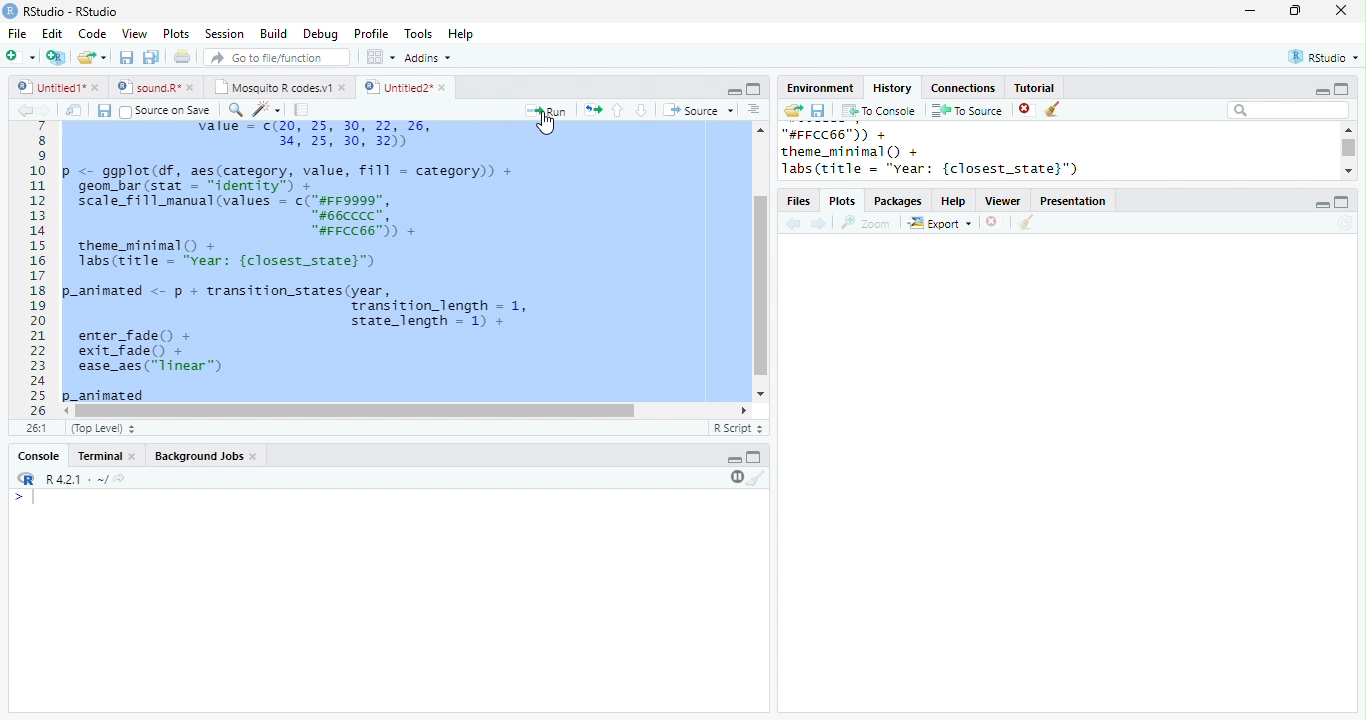  What do you see at coordinates (1027, 222) in the screenshot?
I see `clear` at bounding box center [1027, 222].